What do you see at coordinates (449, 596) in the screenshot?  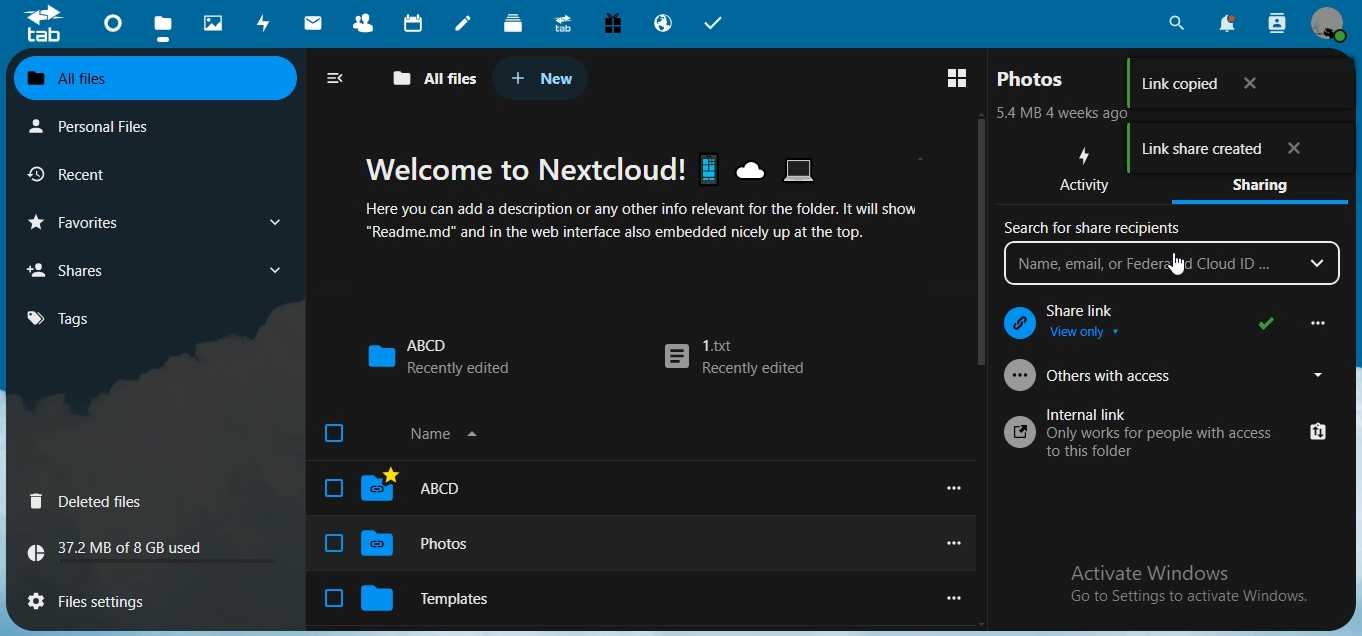 I see `Templates` at bounding box center [449, 596].